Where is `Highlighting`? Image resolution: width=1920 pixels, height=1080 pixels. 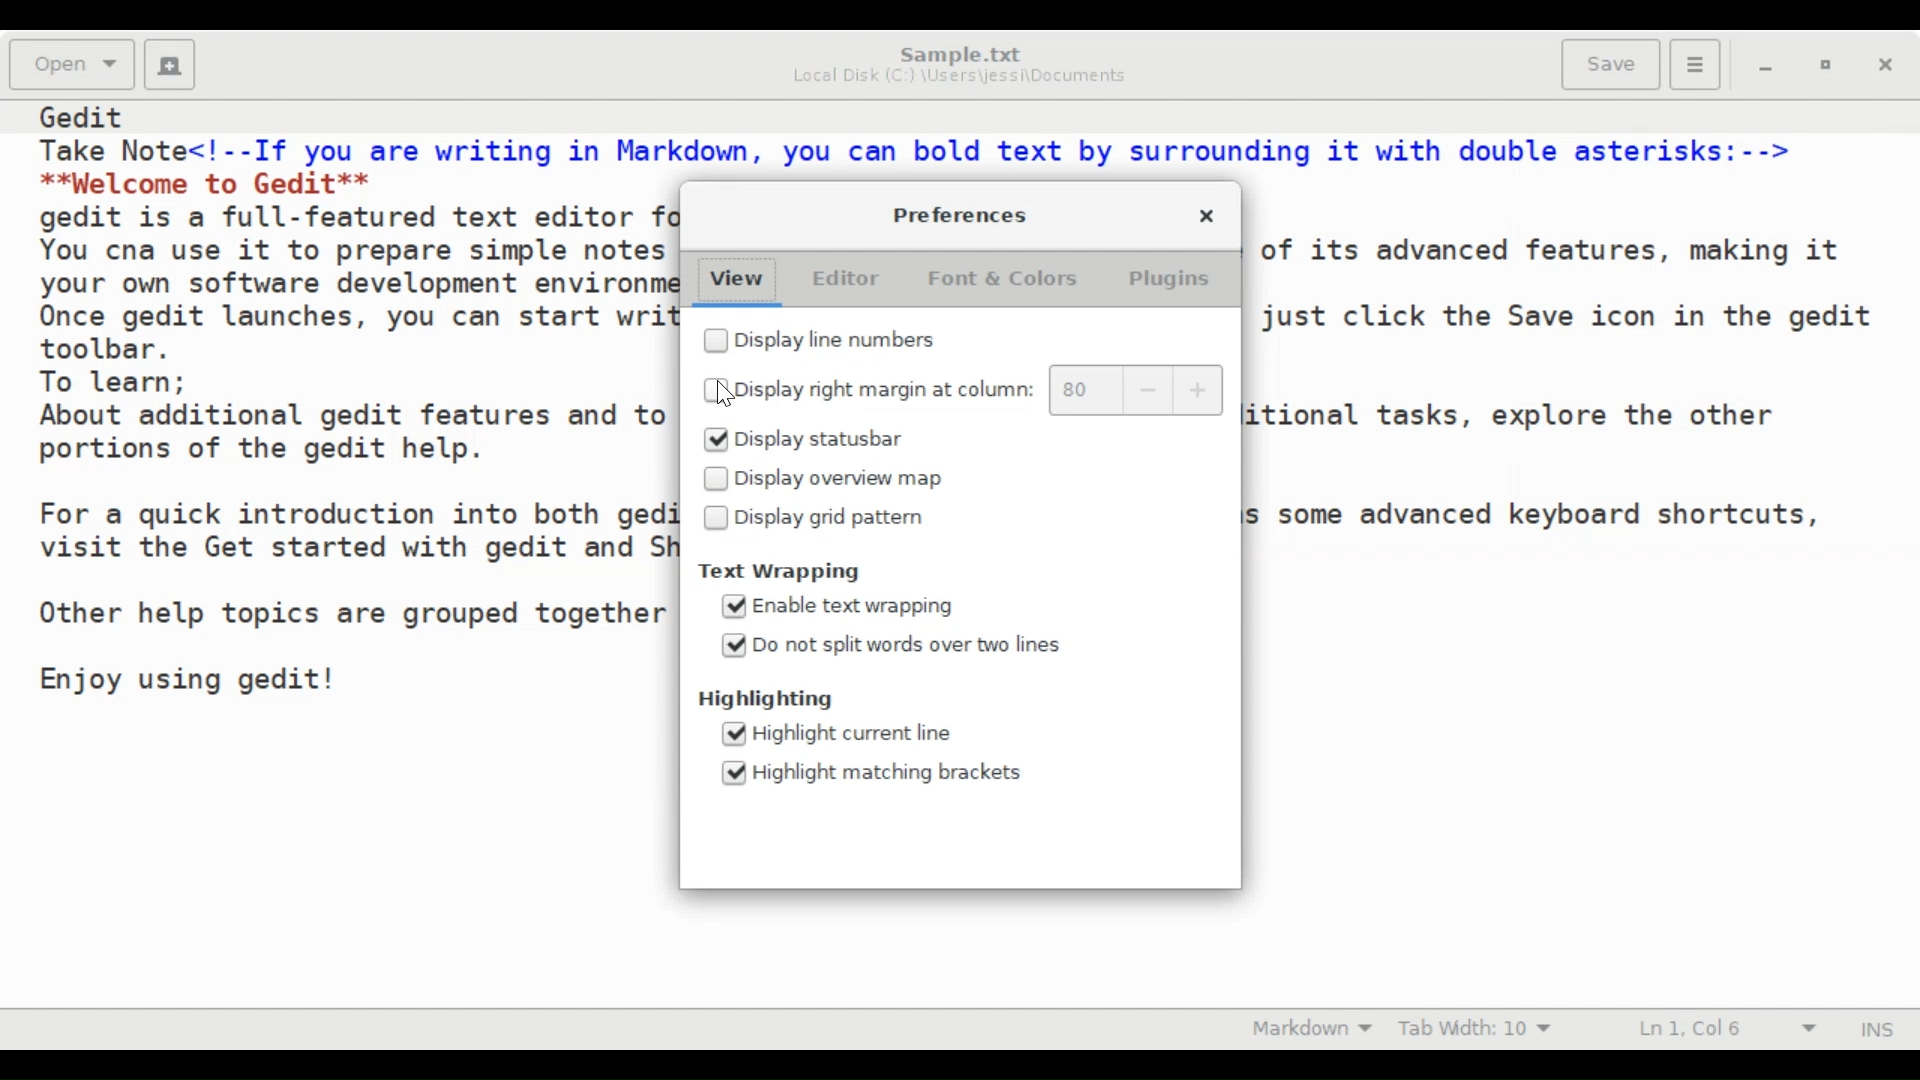
Highlighting is located at coordinates (769, 698).